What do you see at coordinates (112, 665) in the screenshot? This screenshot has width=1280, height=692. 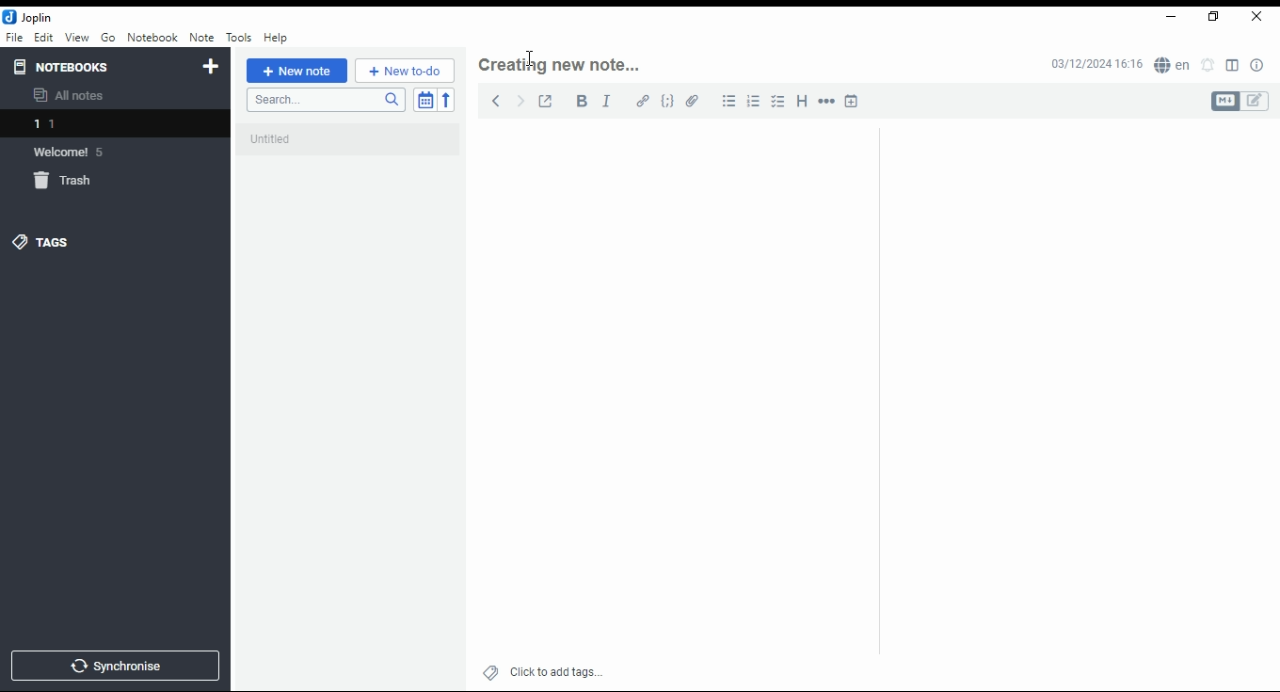 I see `synchronise` at bounding box center [112, 665].